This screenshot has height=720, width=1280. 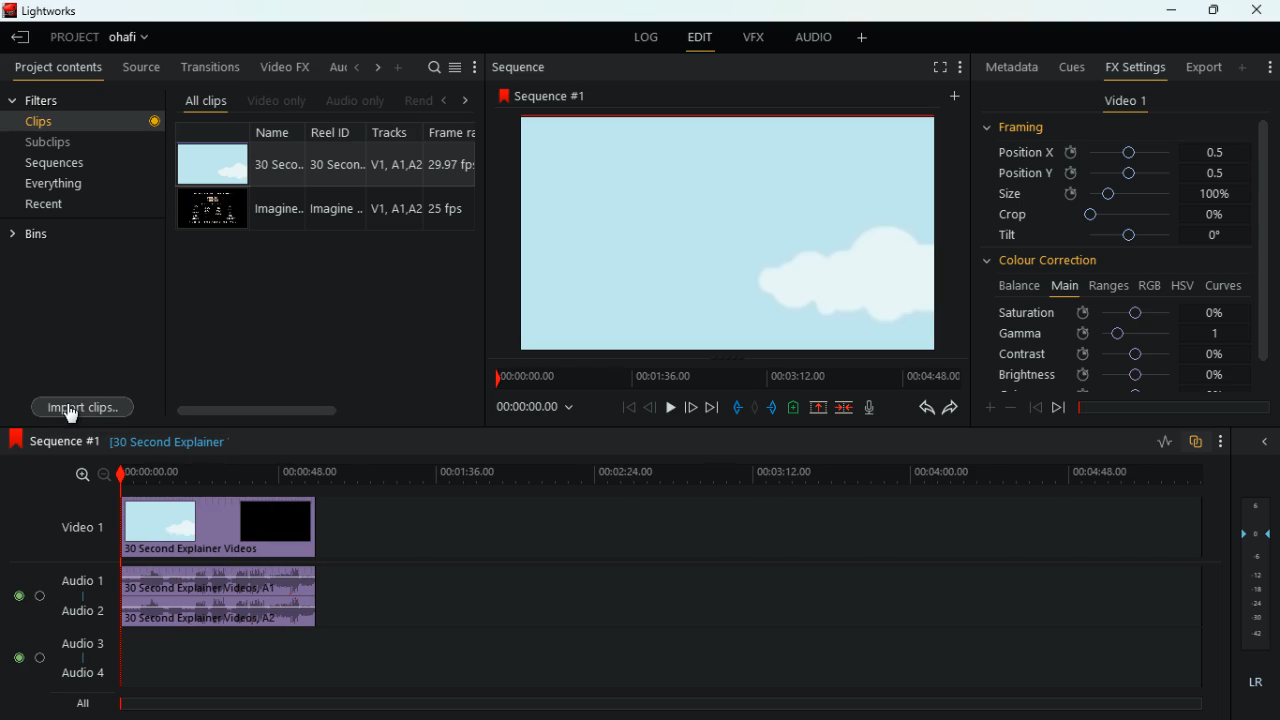 What do you see at coordinates (214, 164) in the screenshot?
I see `video` at bounding box center [214, 164].